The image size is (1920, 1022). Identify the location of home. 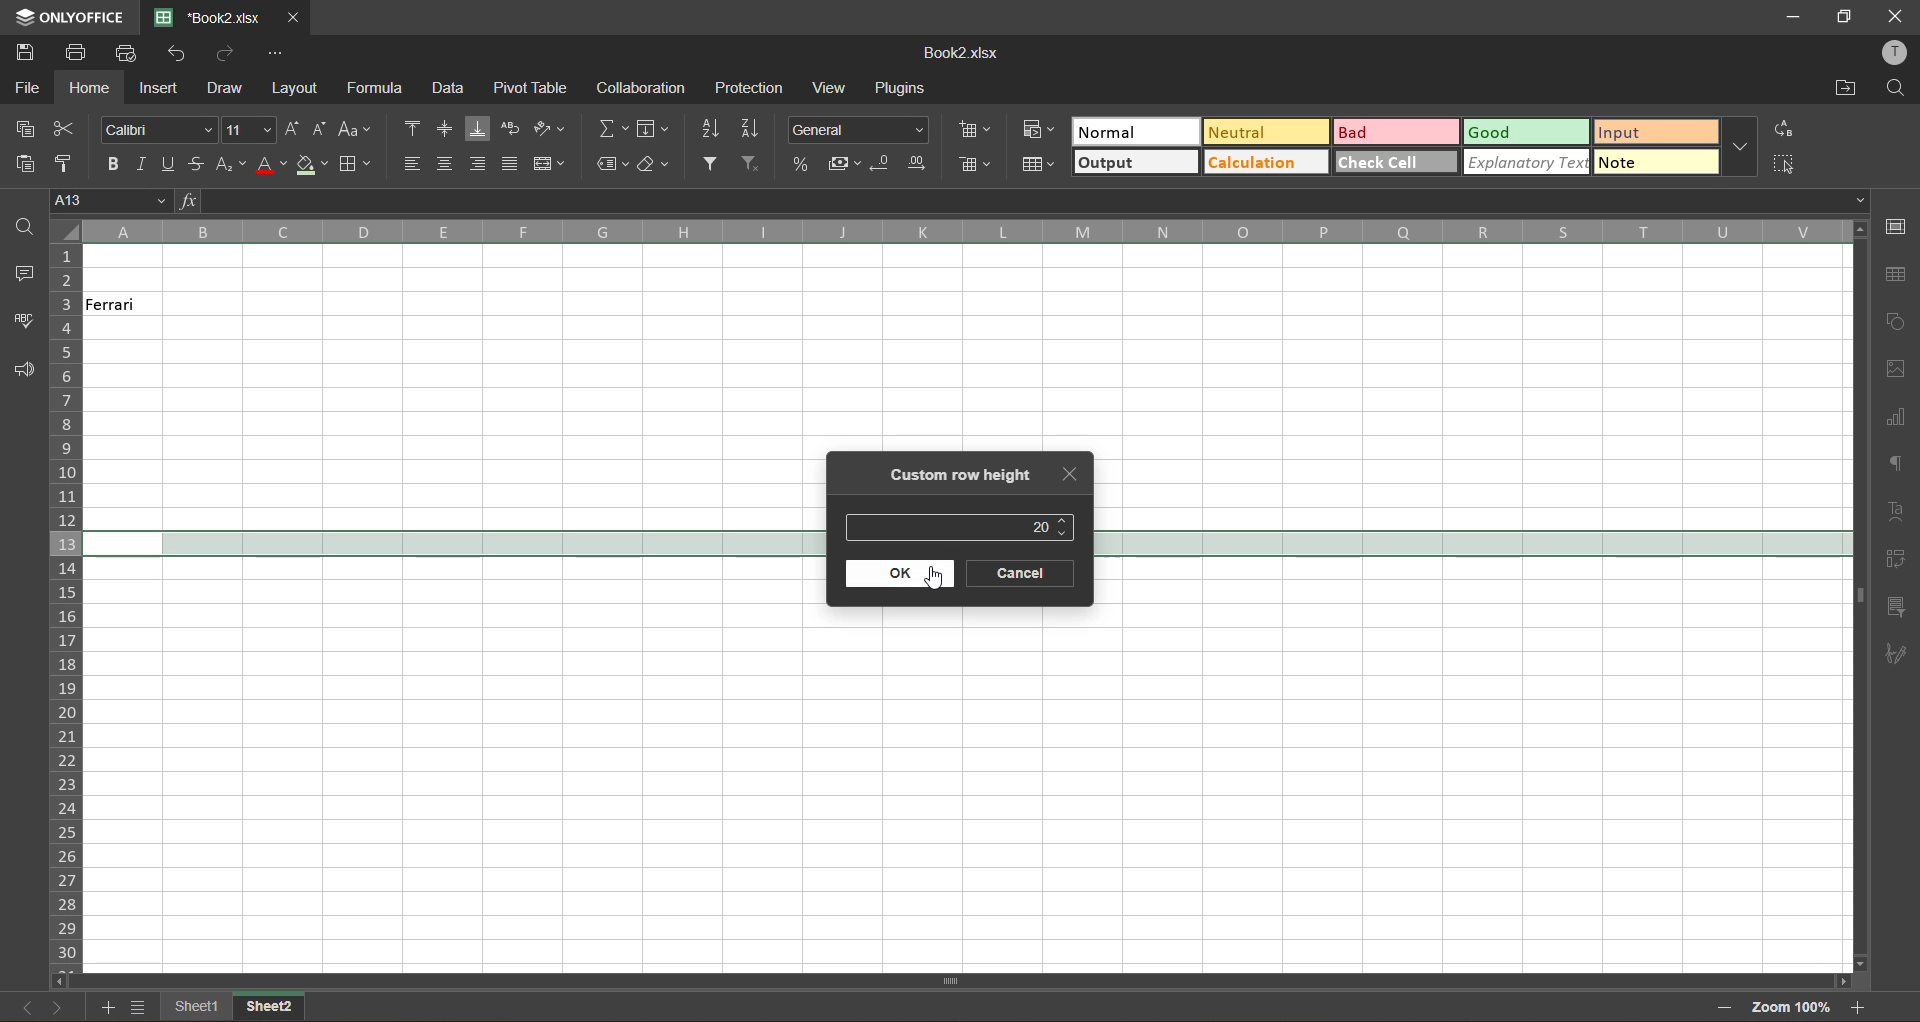
(89, 90).